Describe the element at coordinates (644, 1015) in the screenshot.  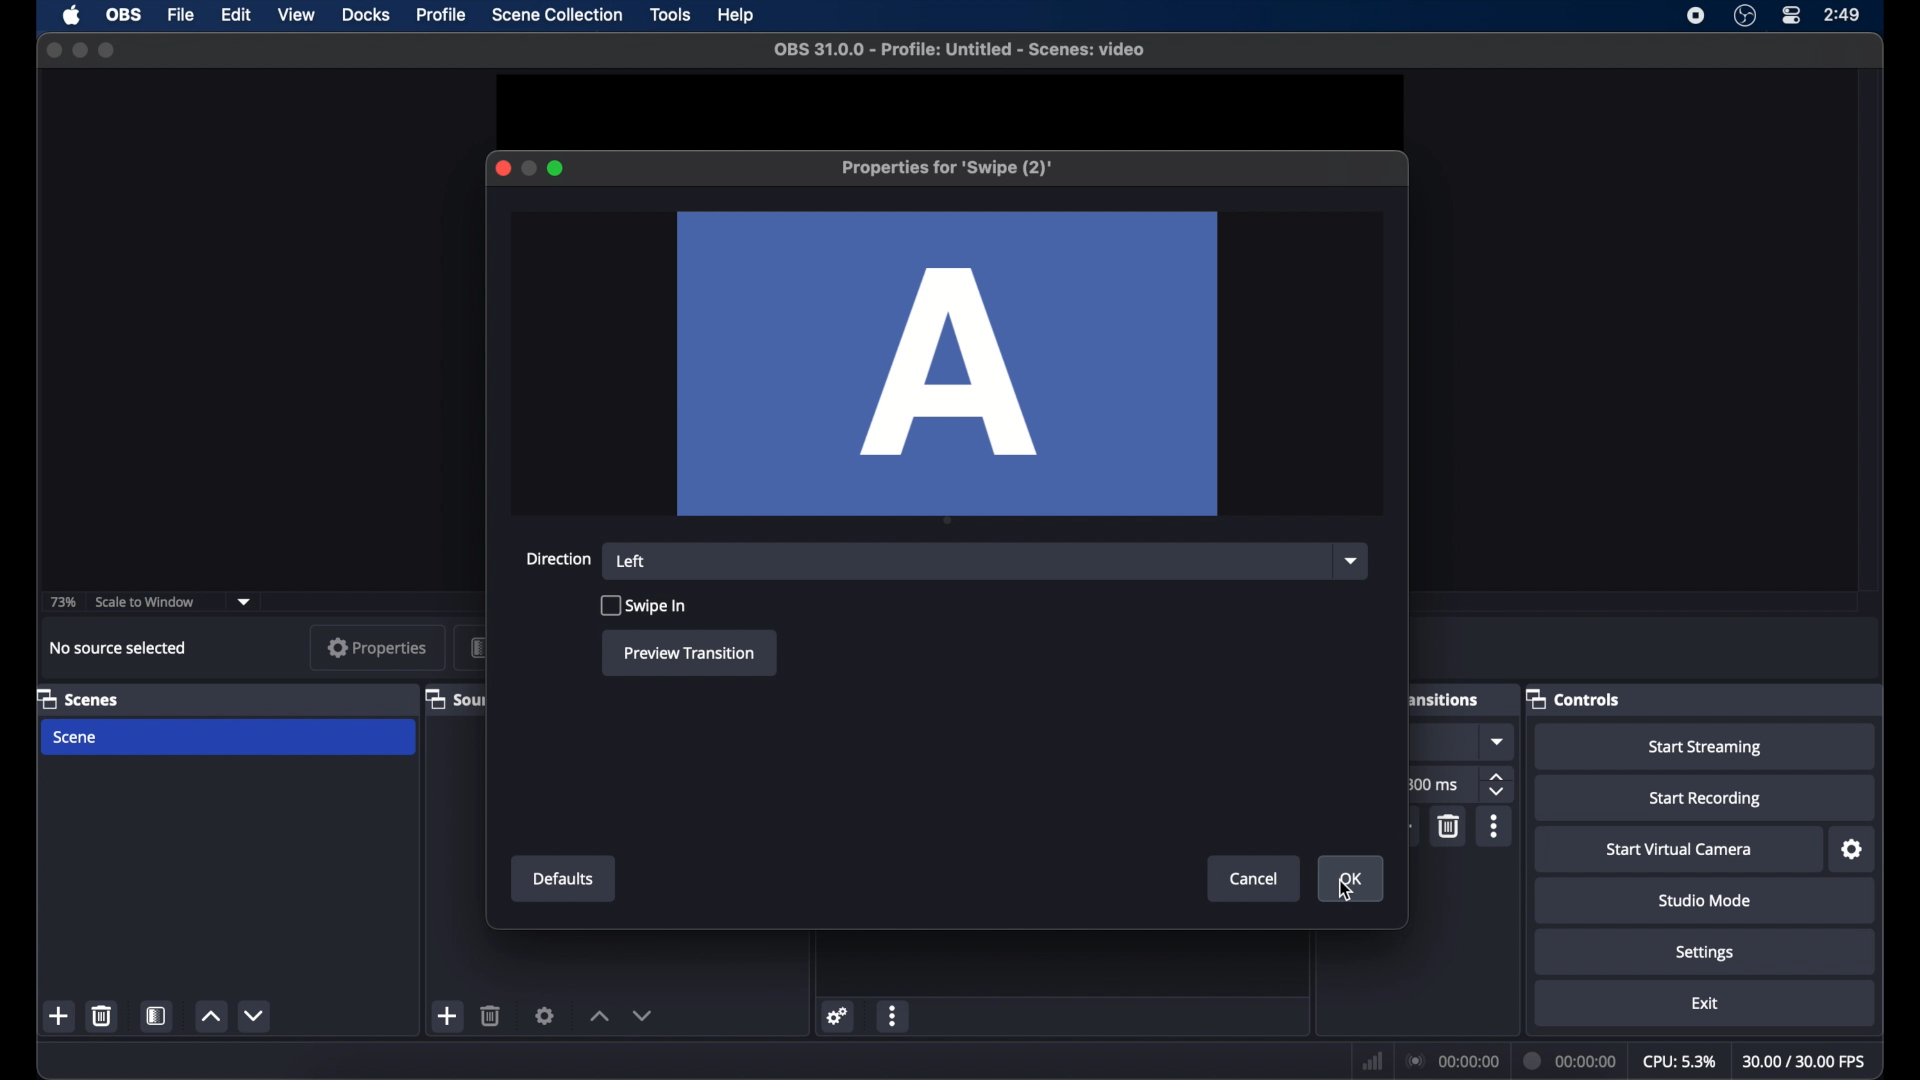
I see `decrement` at that location.